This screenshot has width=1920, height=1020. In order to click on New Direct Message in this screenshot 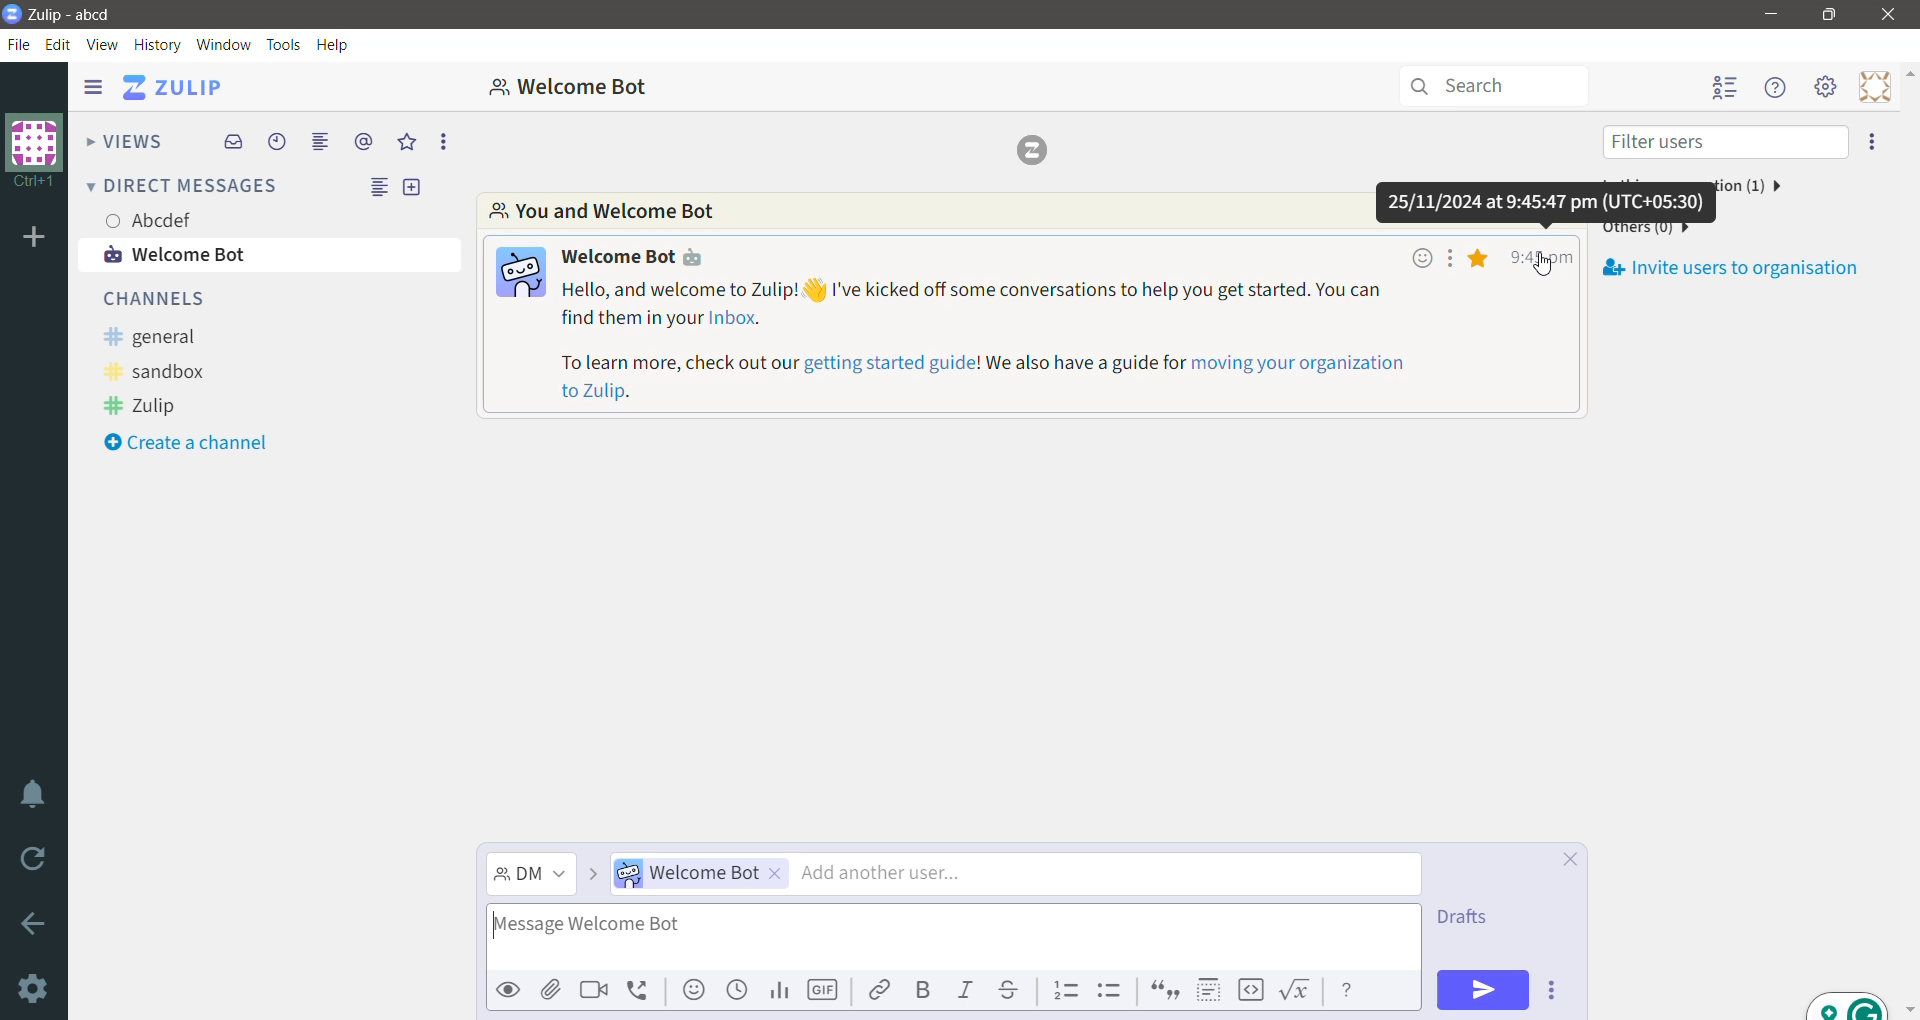, I will do `click(417, 189)`.